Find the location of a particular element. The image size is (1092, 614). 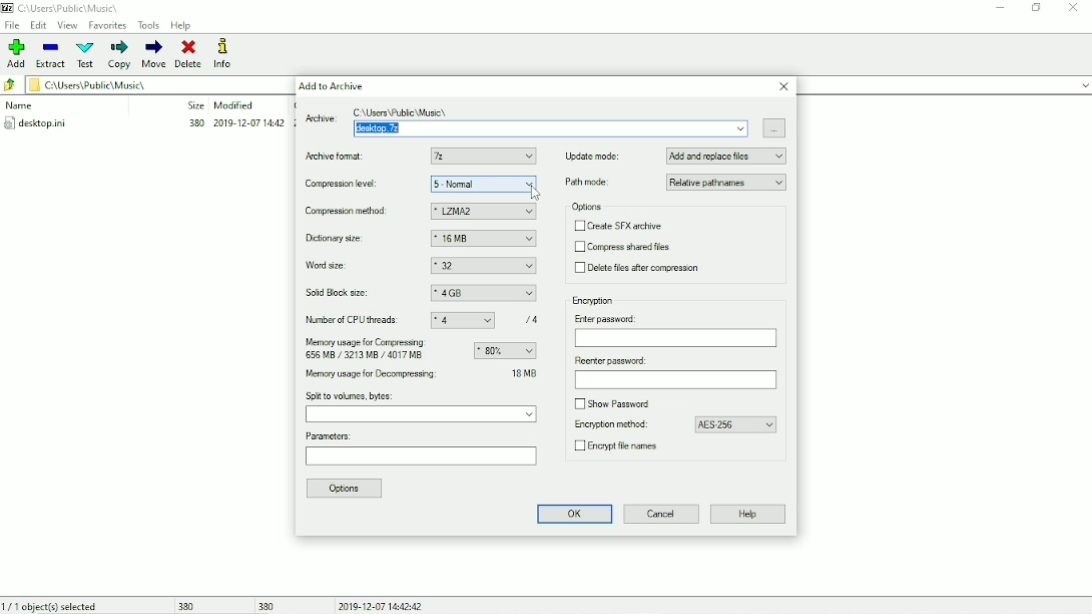

Date and Time is located at coordinates (382, 605).